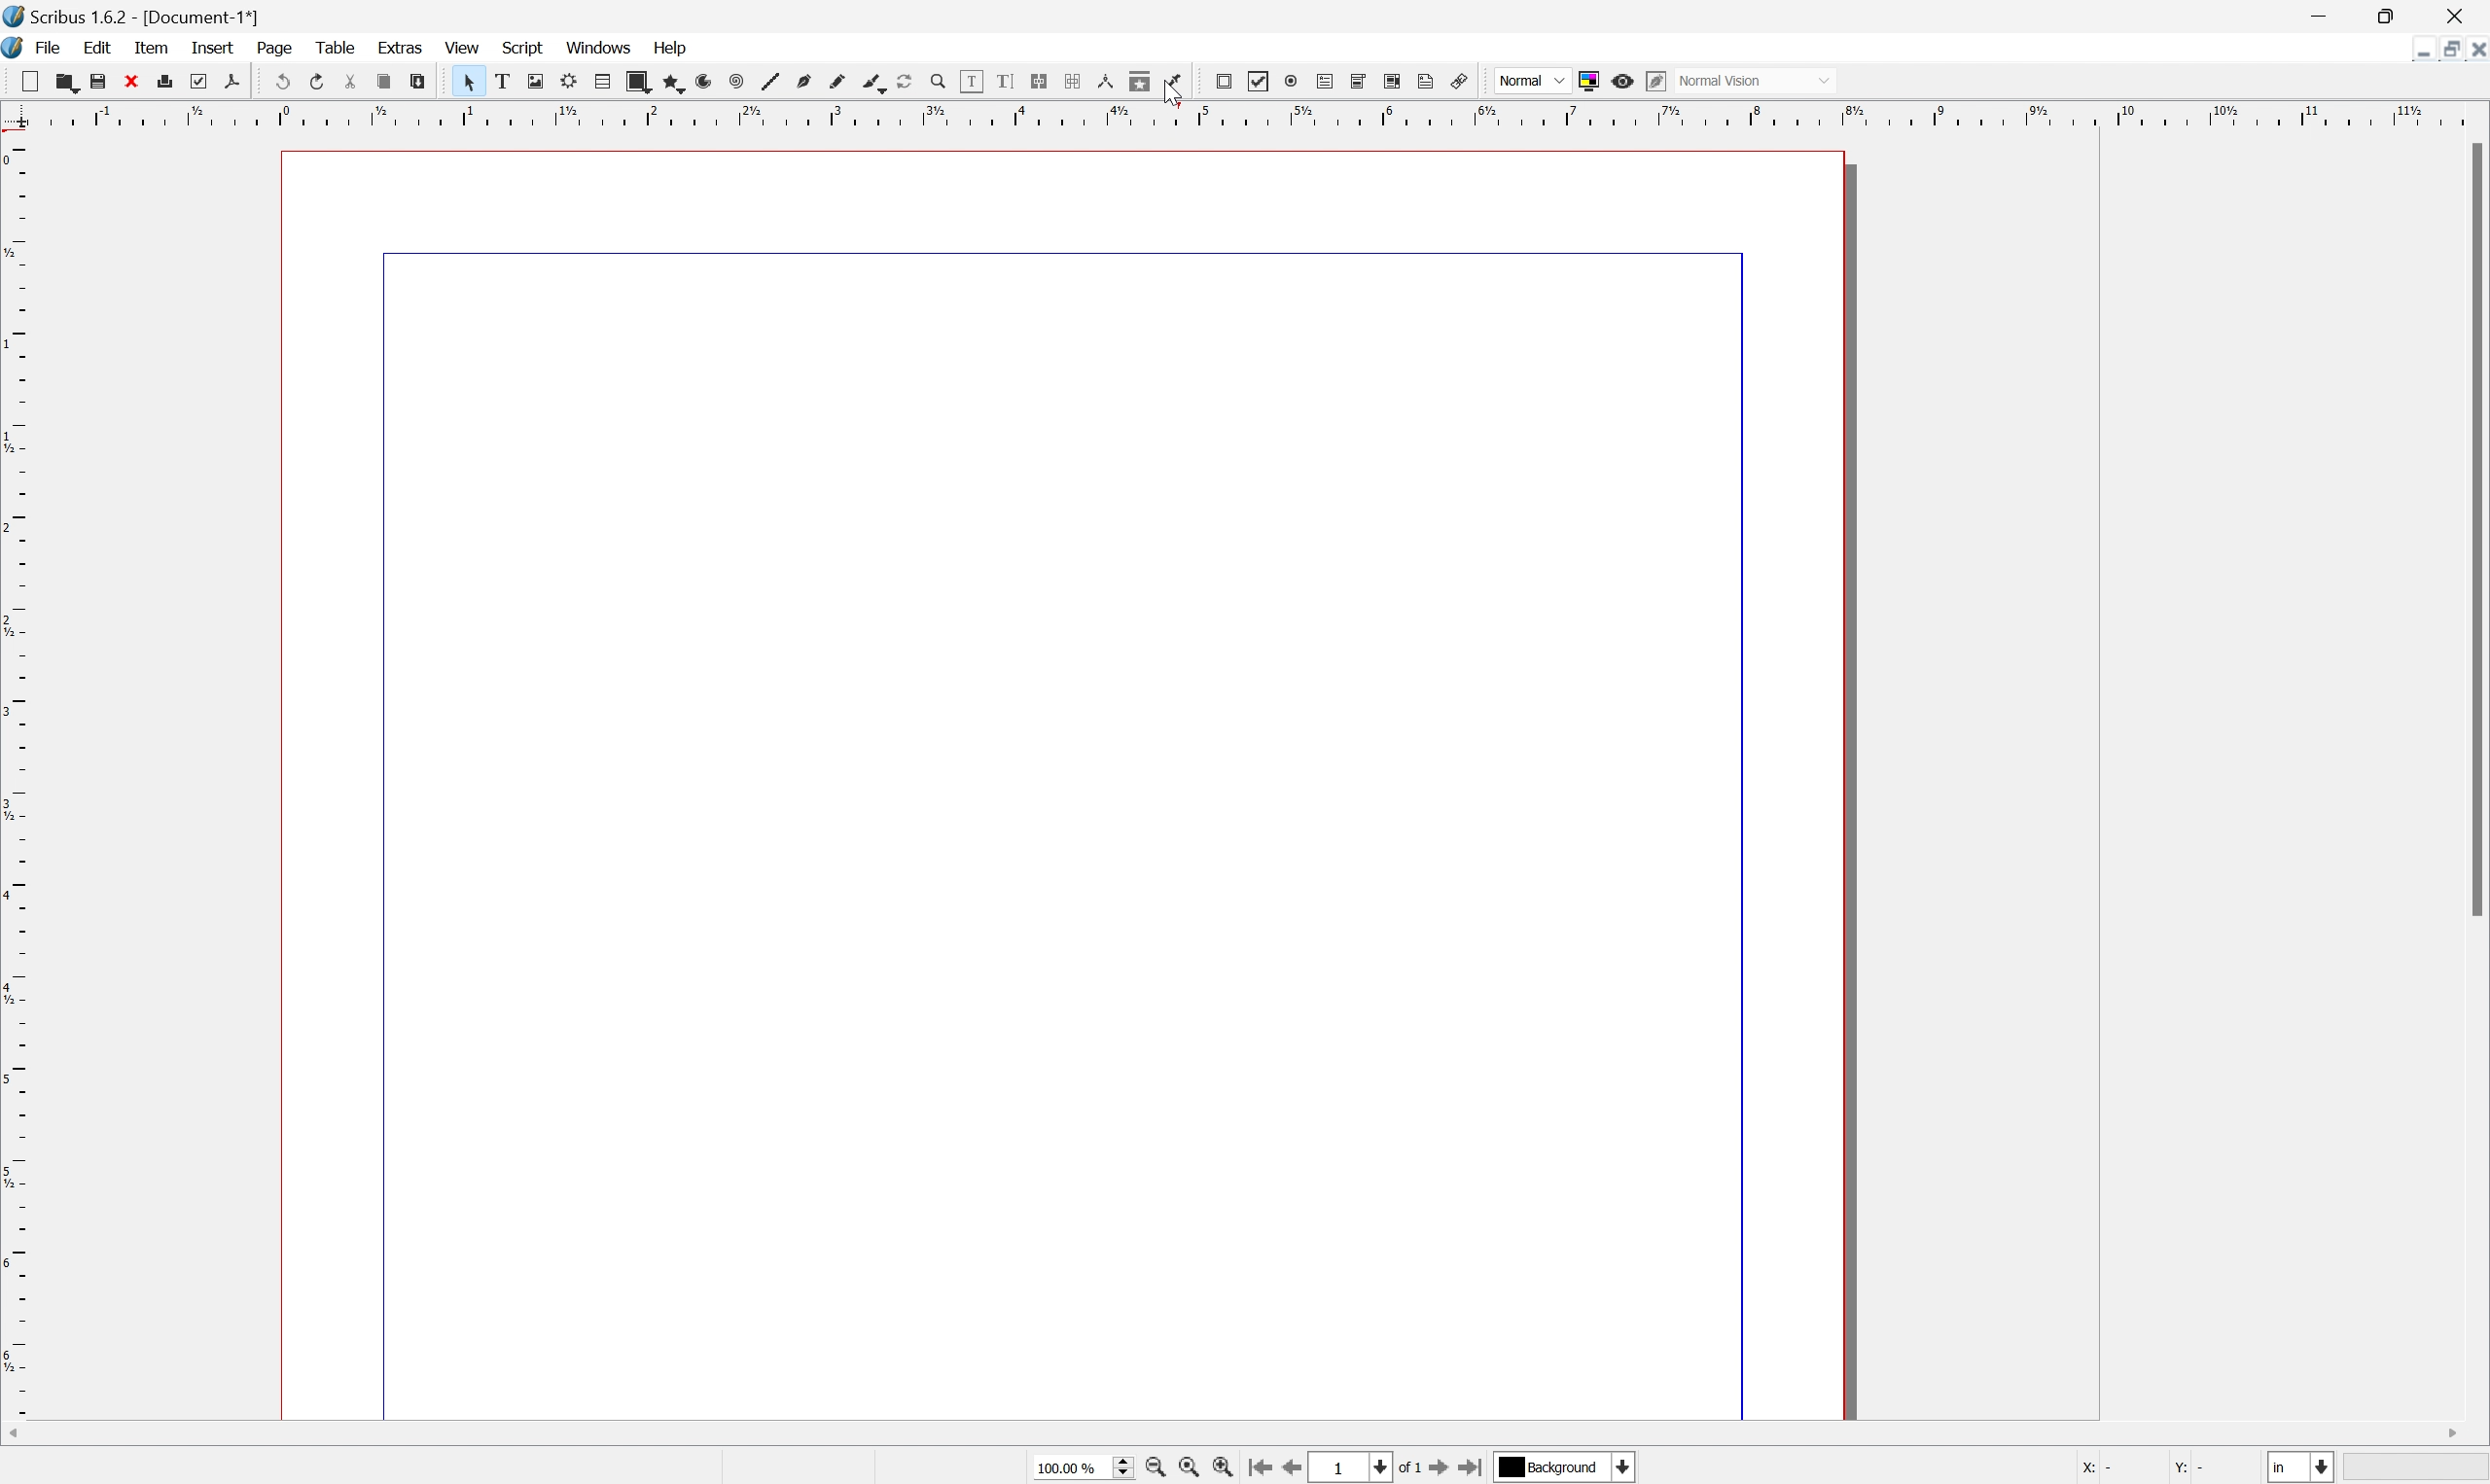  Describe the element at coordinates (1292, 82) in the screenshot. I see `PDF radio button` at that location.